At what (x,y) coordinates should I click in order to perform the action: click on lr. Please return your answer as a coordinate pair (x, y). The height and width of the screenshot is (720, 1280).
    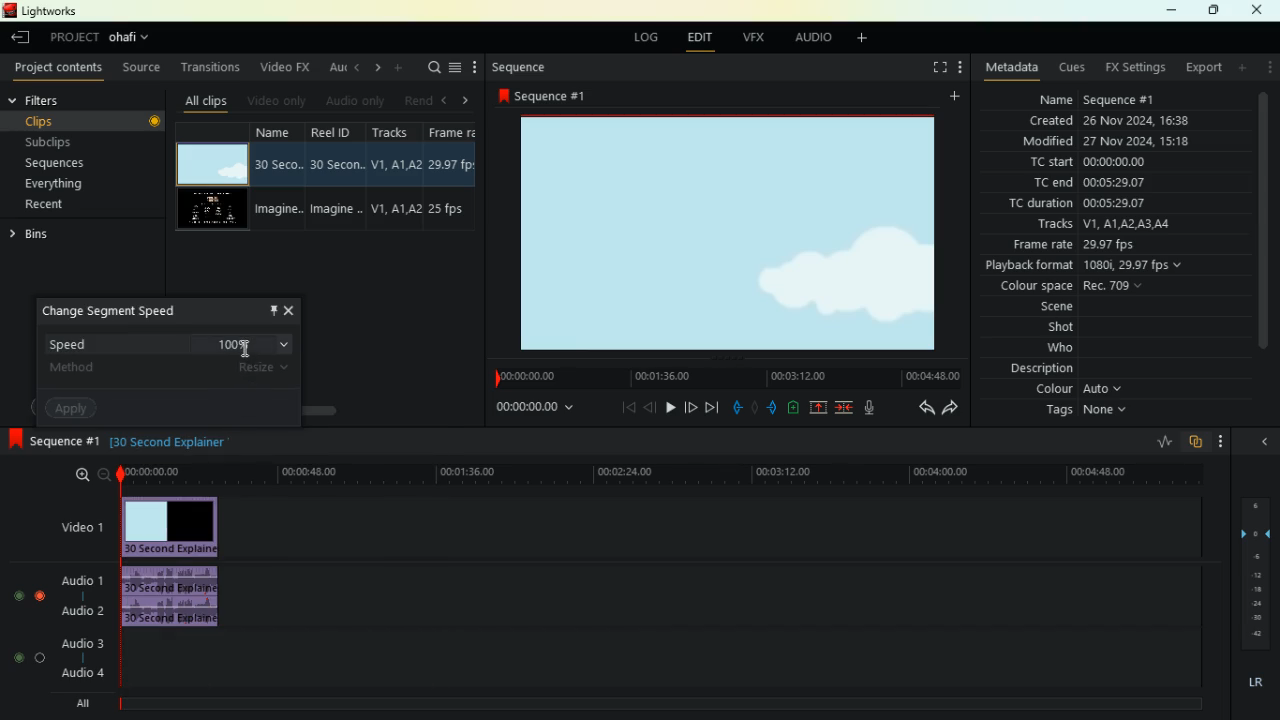
    Looking at the image, I should click on (1251, 683).